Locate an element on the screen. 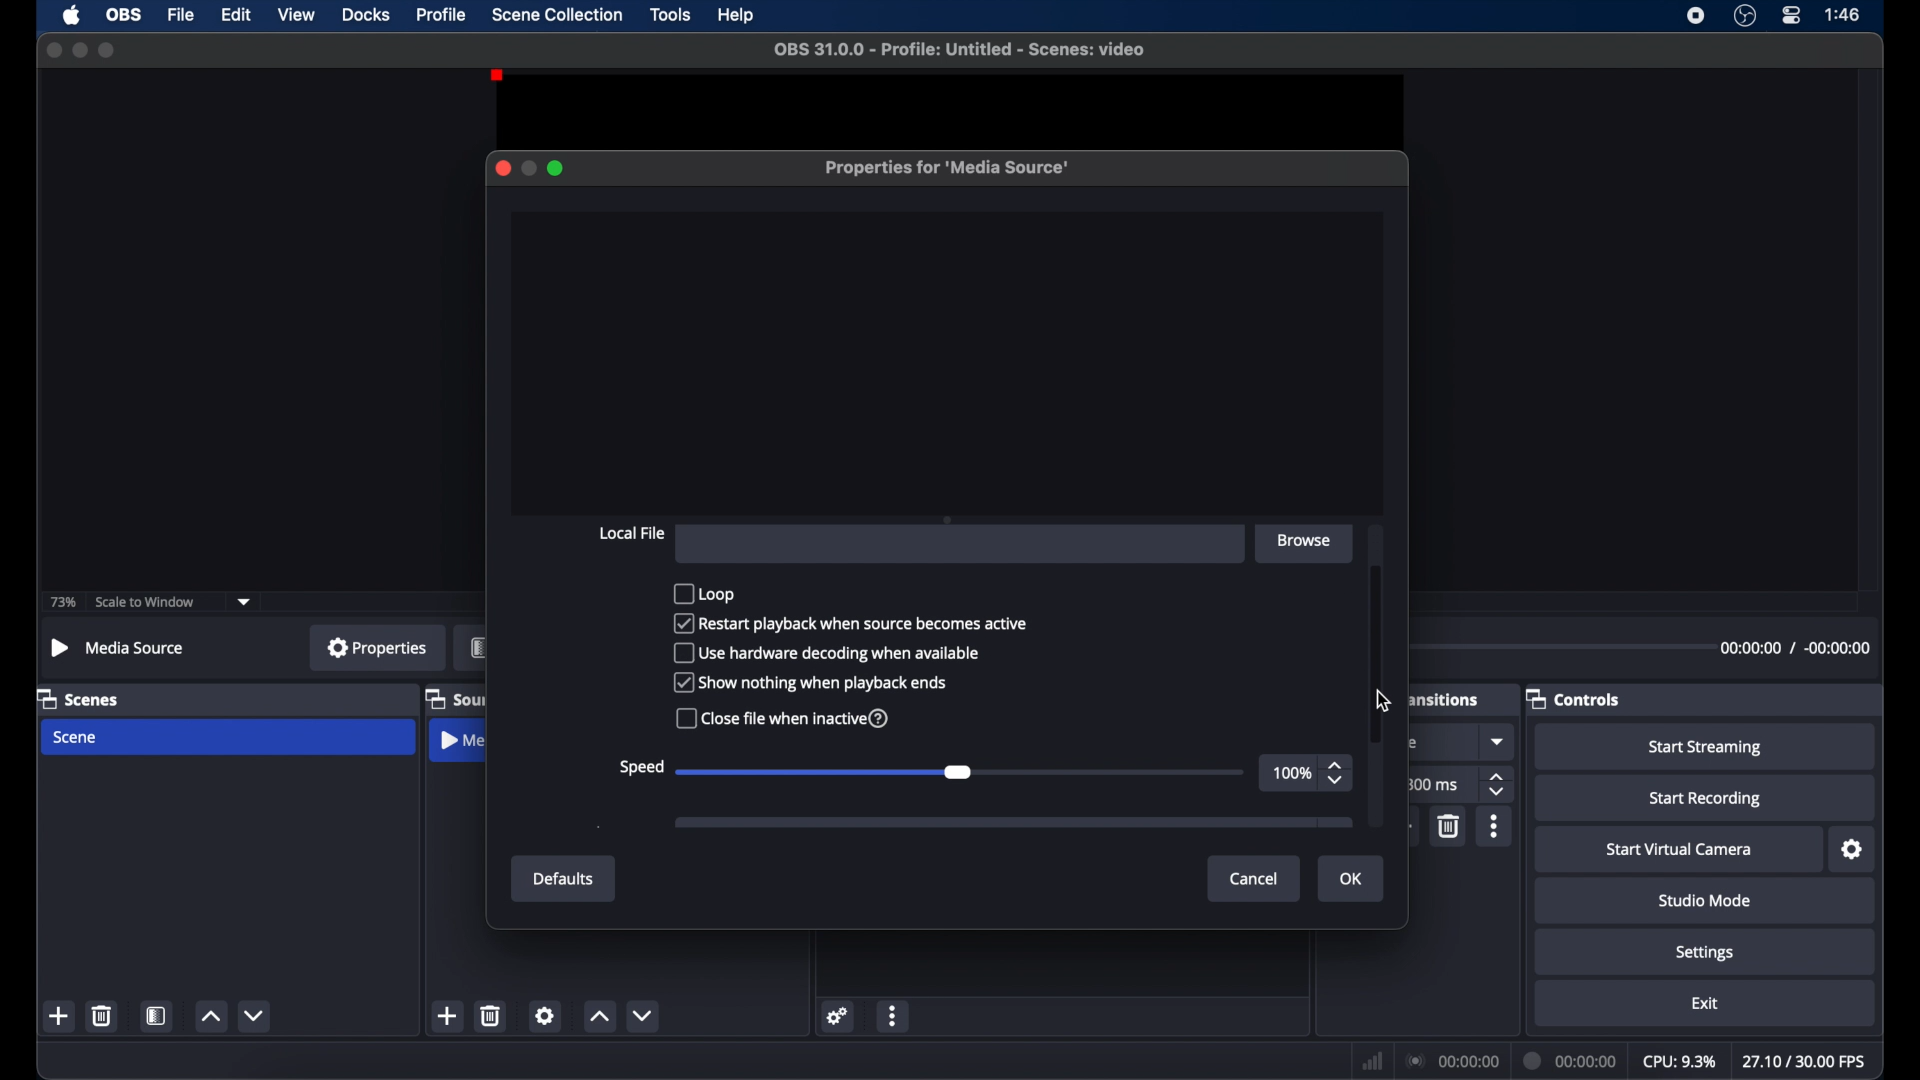 The width and height of the screenshot is (1920, 1080). apple icon is located at coordinates (74, 15).